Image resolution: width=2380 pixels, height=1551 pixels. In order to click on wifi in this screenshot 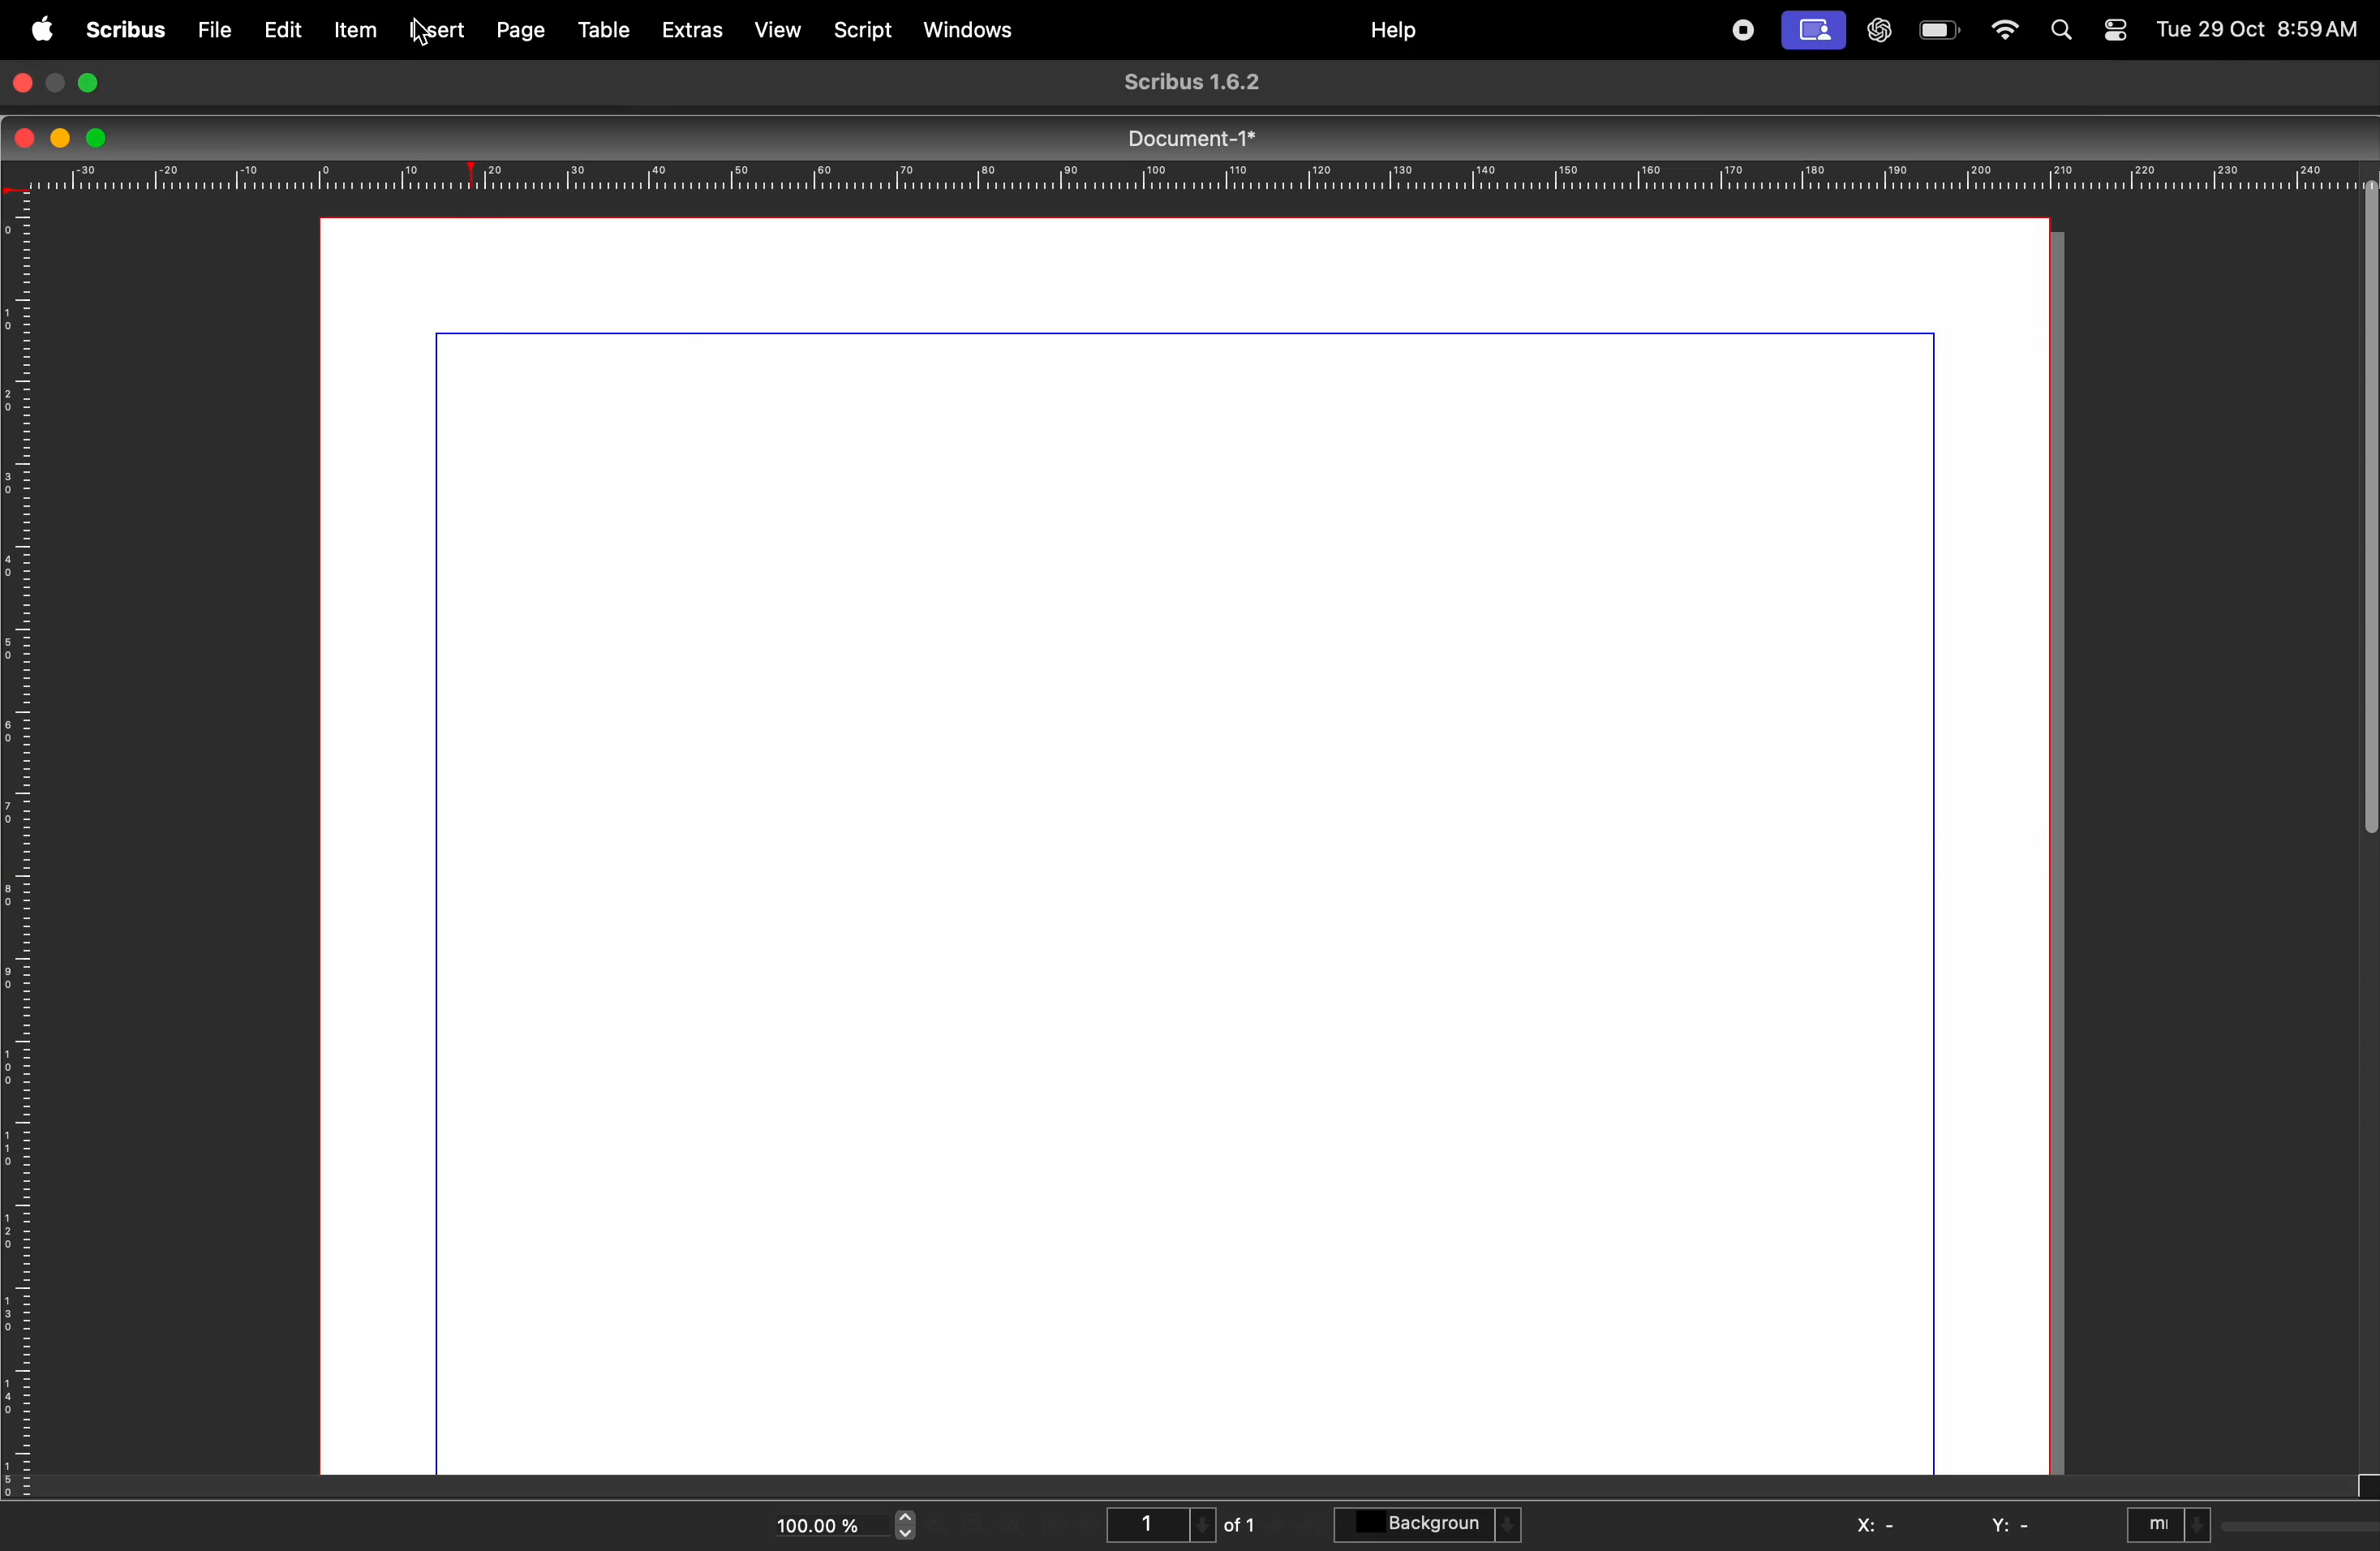, I will do `click(2003, 31)`.